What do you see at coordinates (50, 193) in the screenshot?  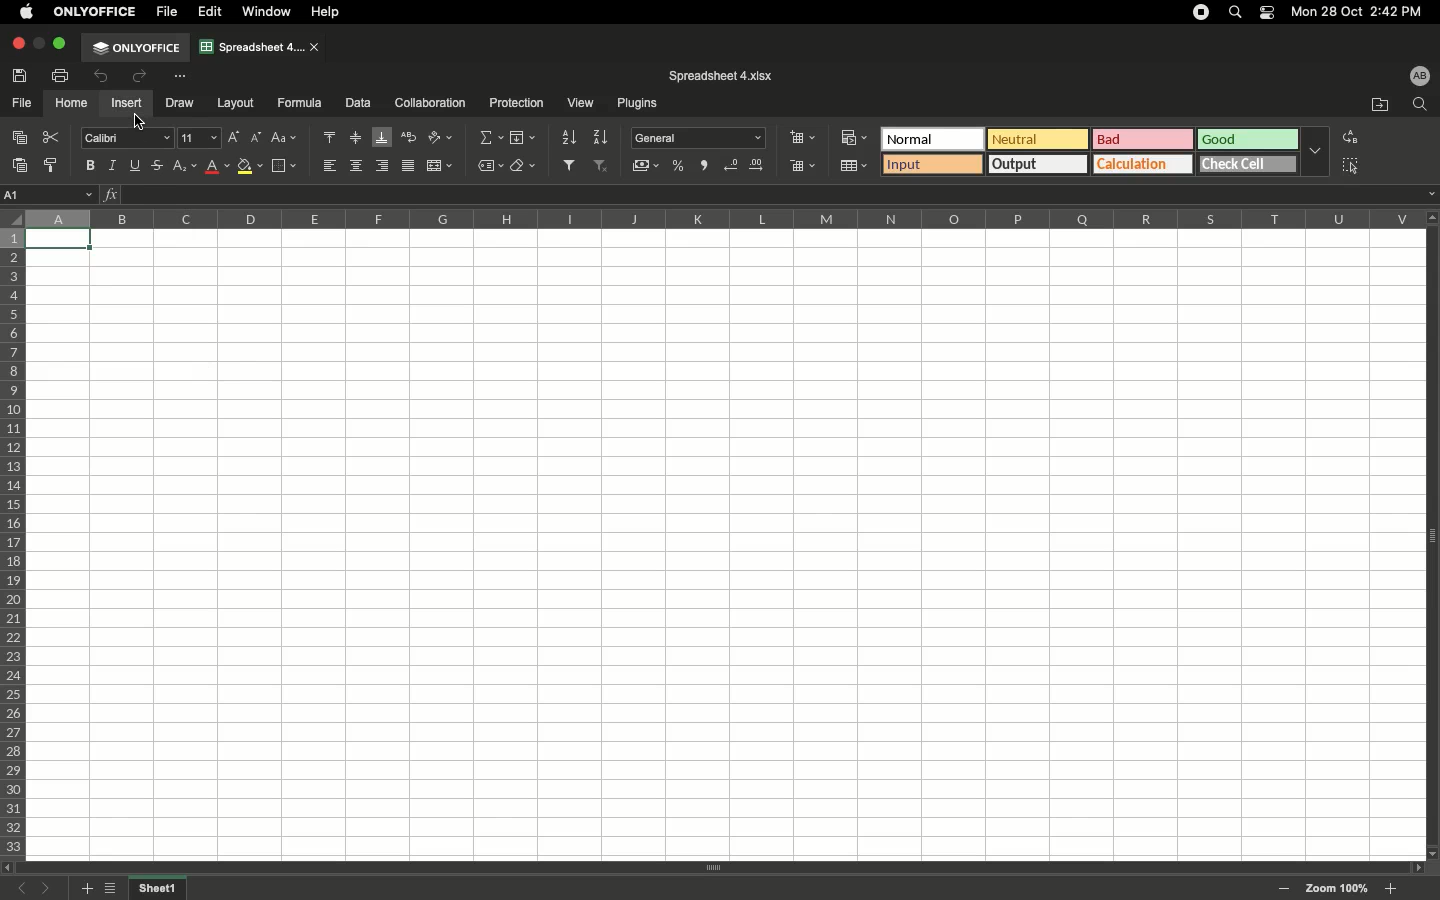 I see `Name manager` at bounding box center [50, 193].